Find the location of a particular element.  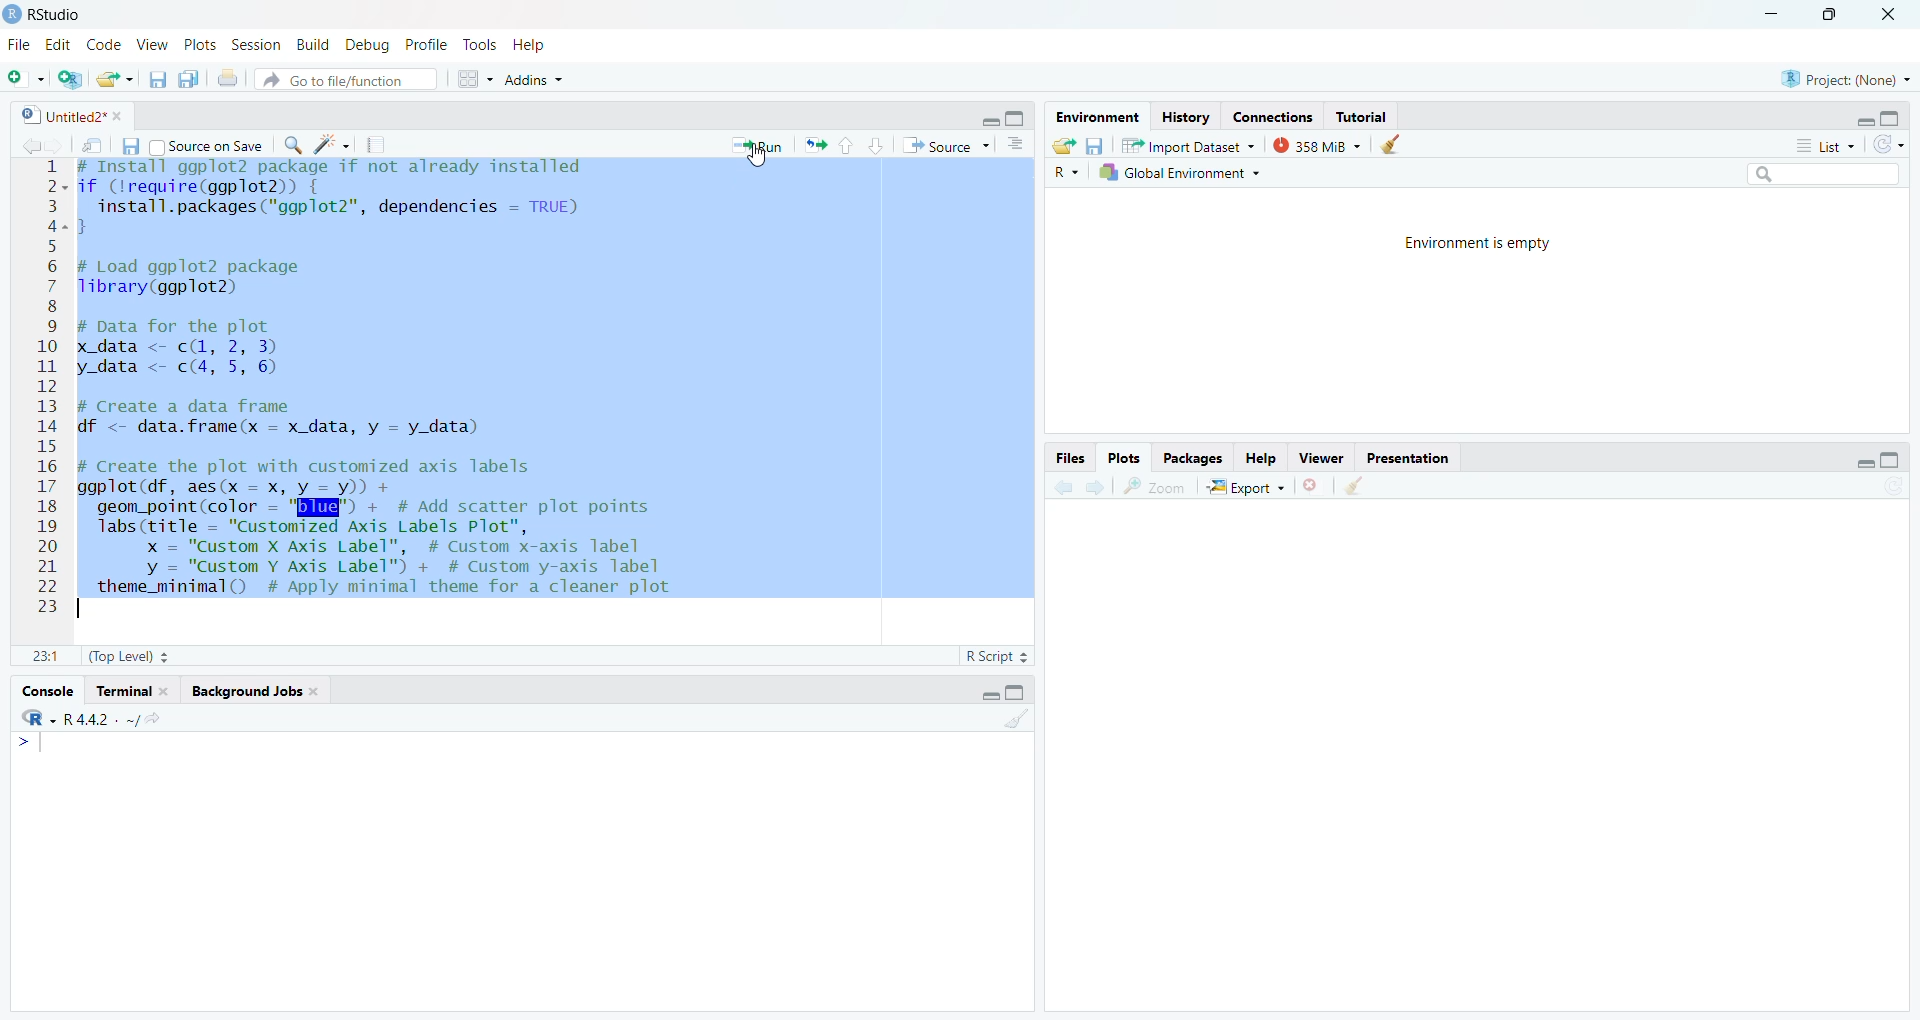

clear is located at coordinates (1017, 725).